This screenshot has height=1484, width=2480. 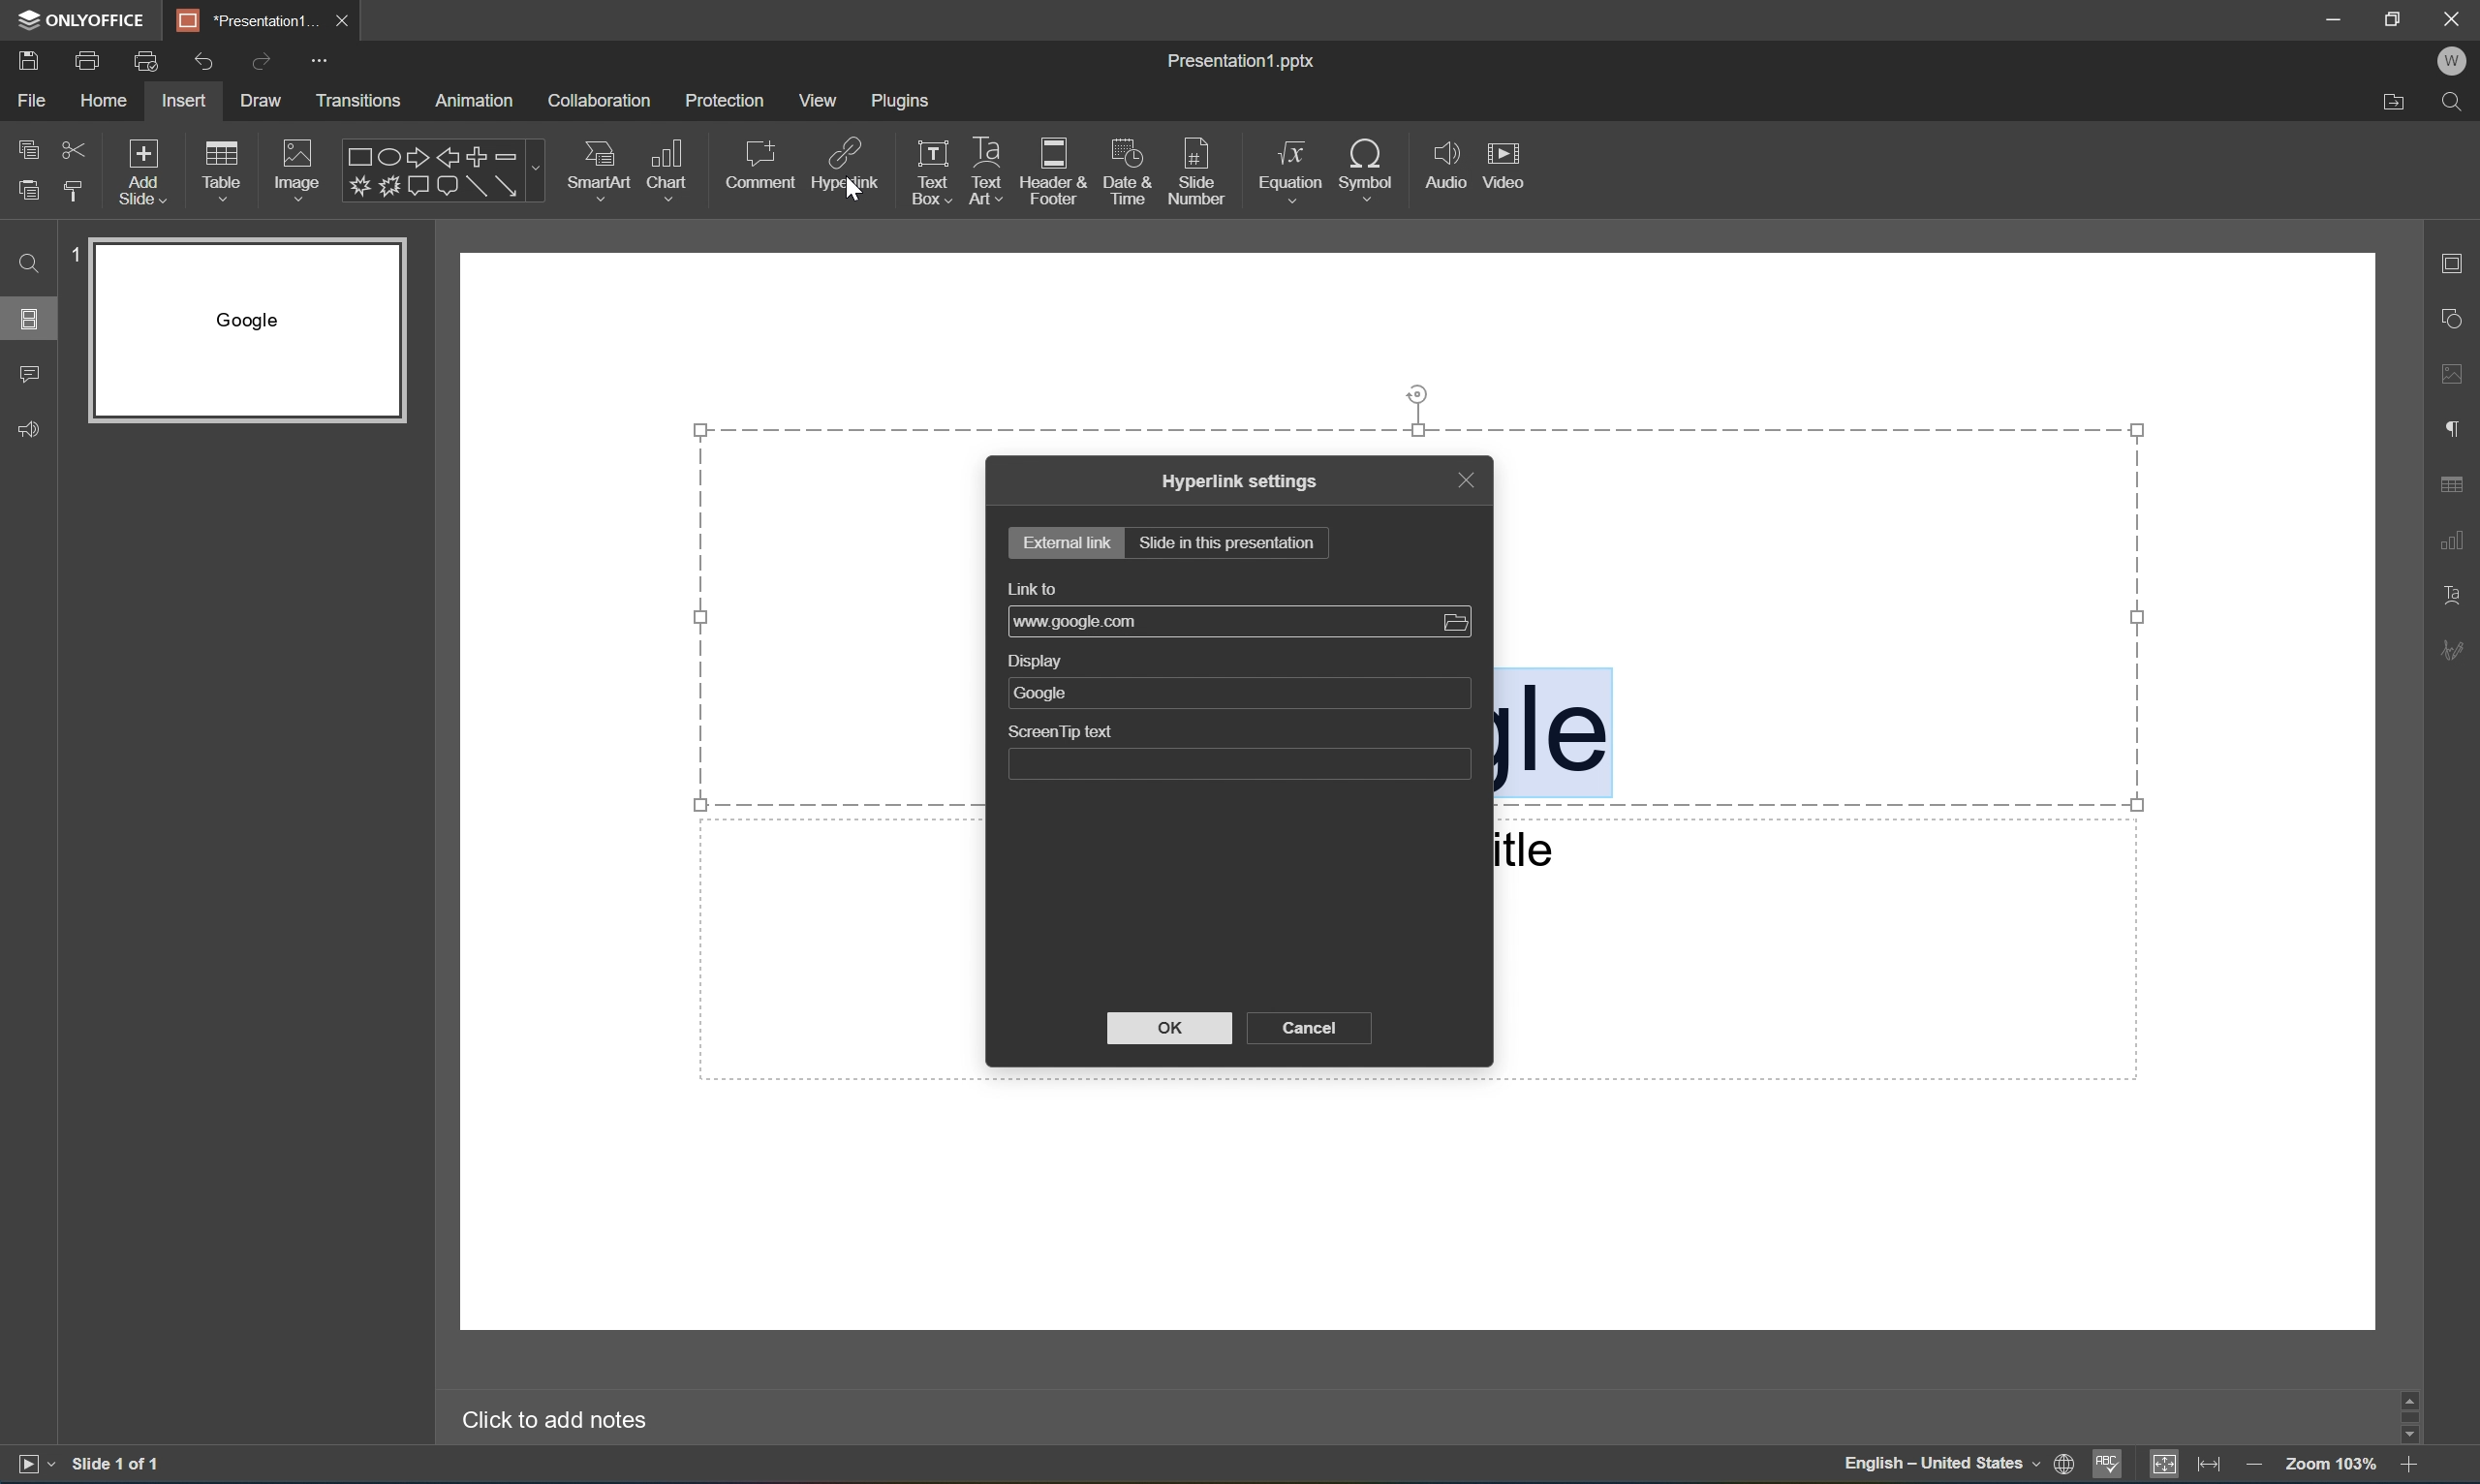 What do you see at coordinates (148, 172) in the screenshot?
I see `Add slide` at bounding box center [148, 172].